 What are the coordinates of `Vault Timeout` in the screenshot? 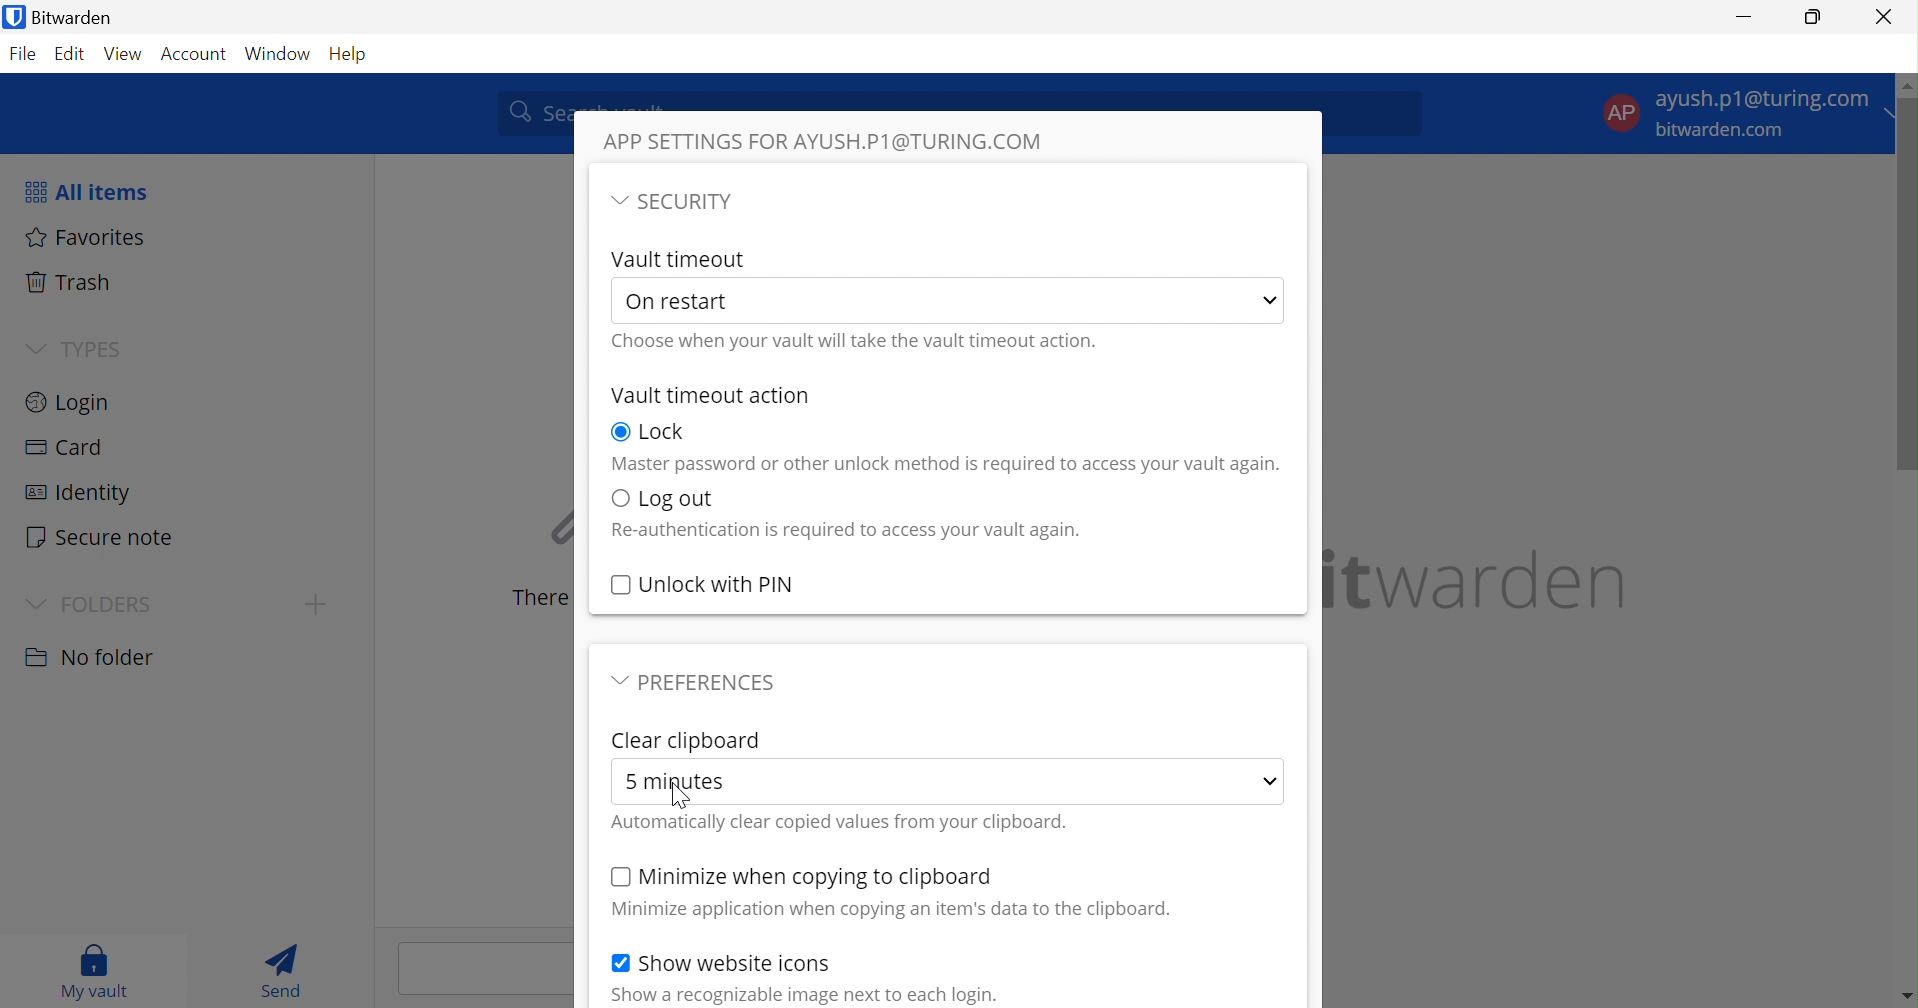 It's located at (679, 258).